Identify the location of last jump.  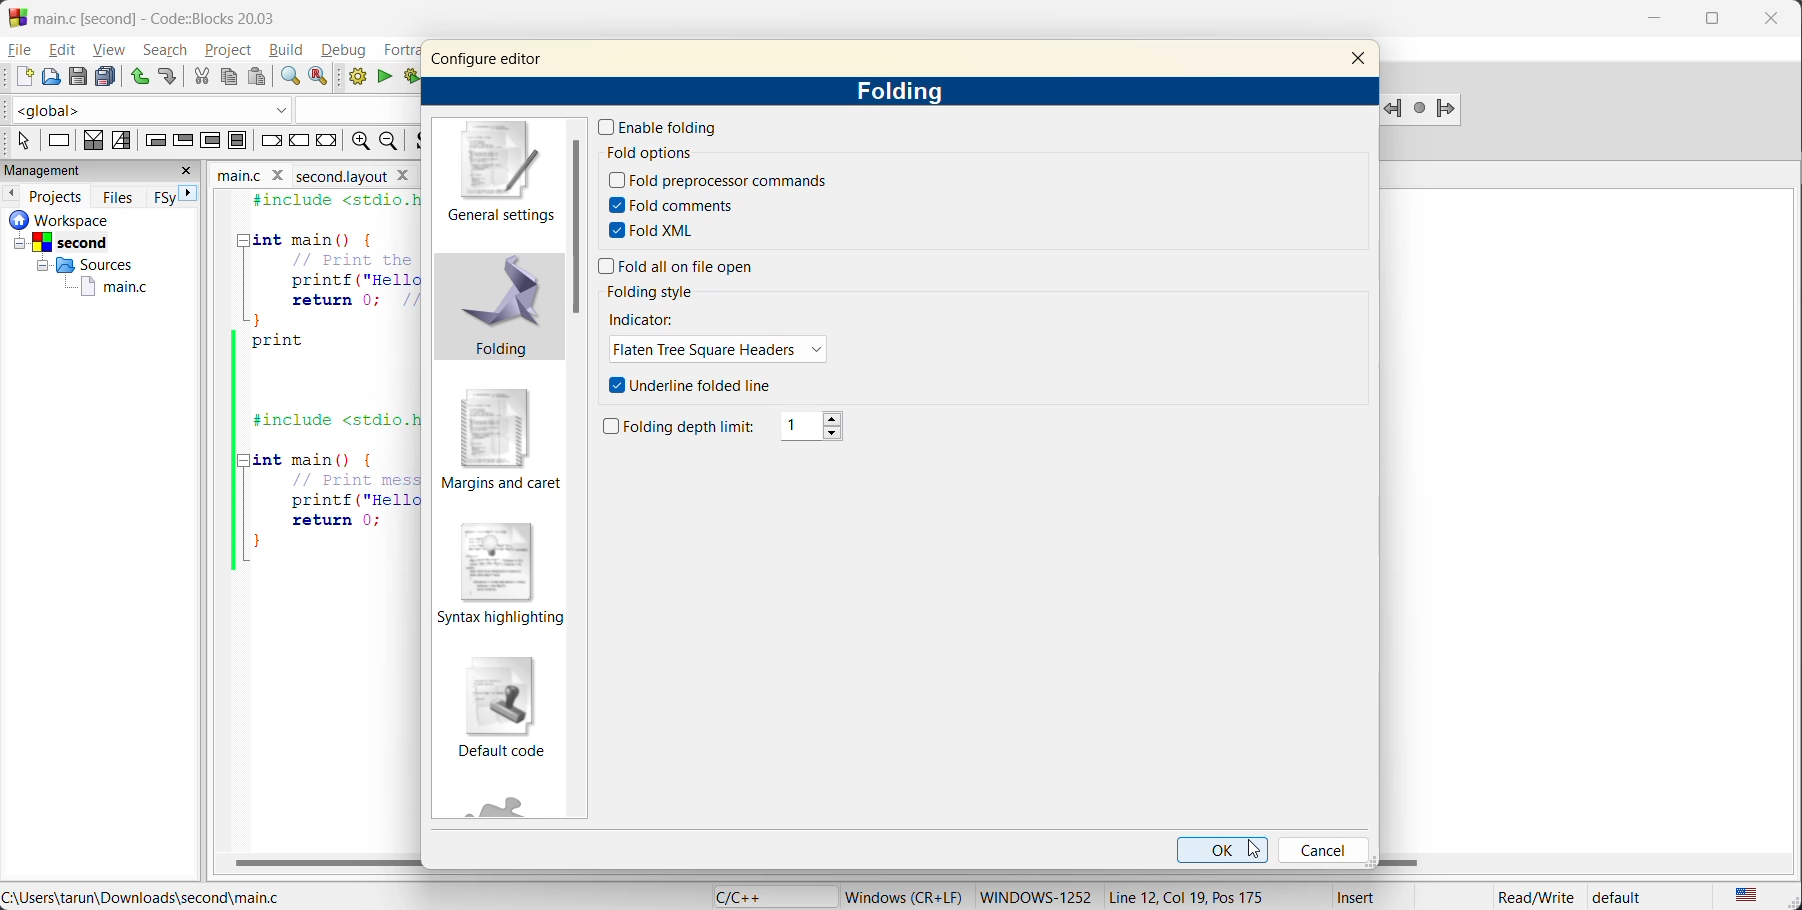
(1418, 104).